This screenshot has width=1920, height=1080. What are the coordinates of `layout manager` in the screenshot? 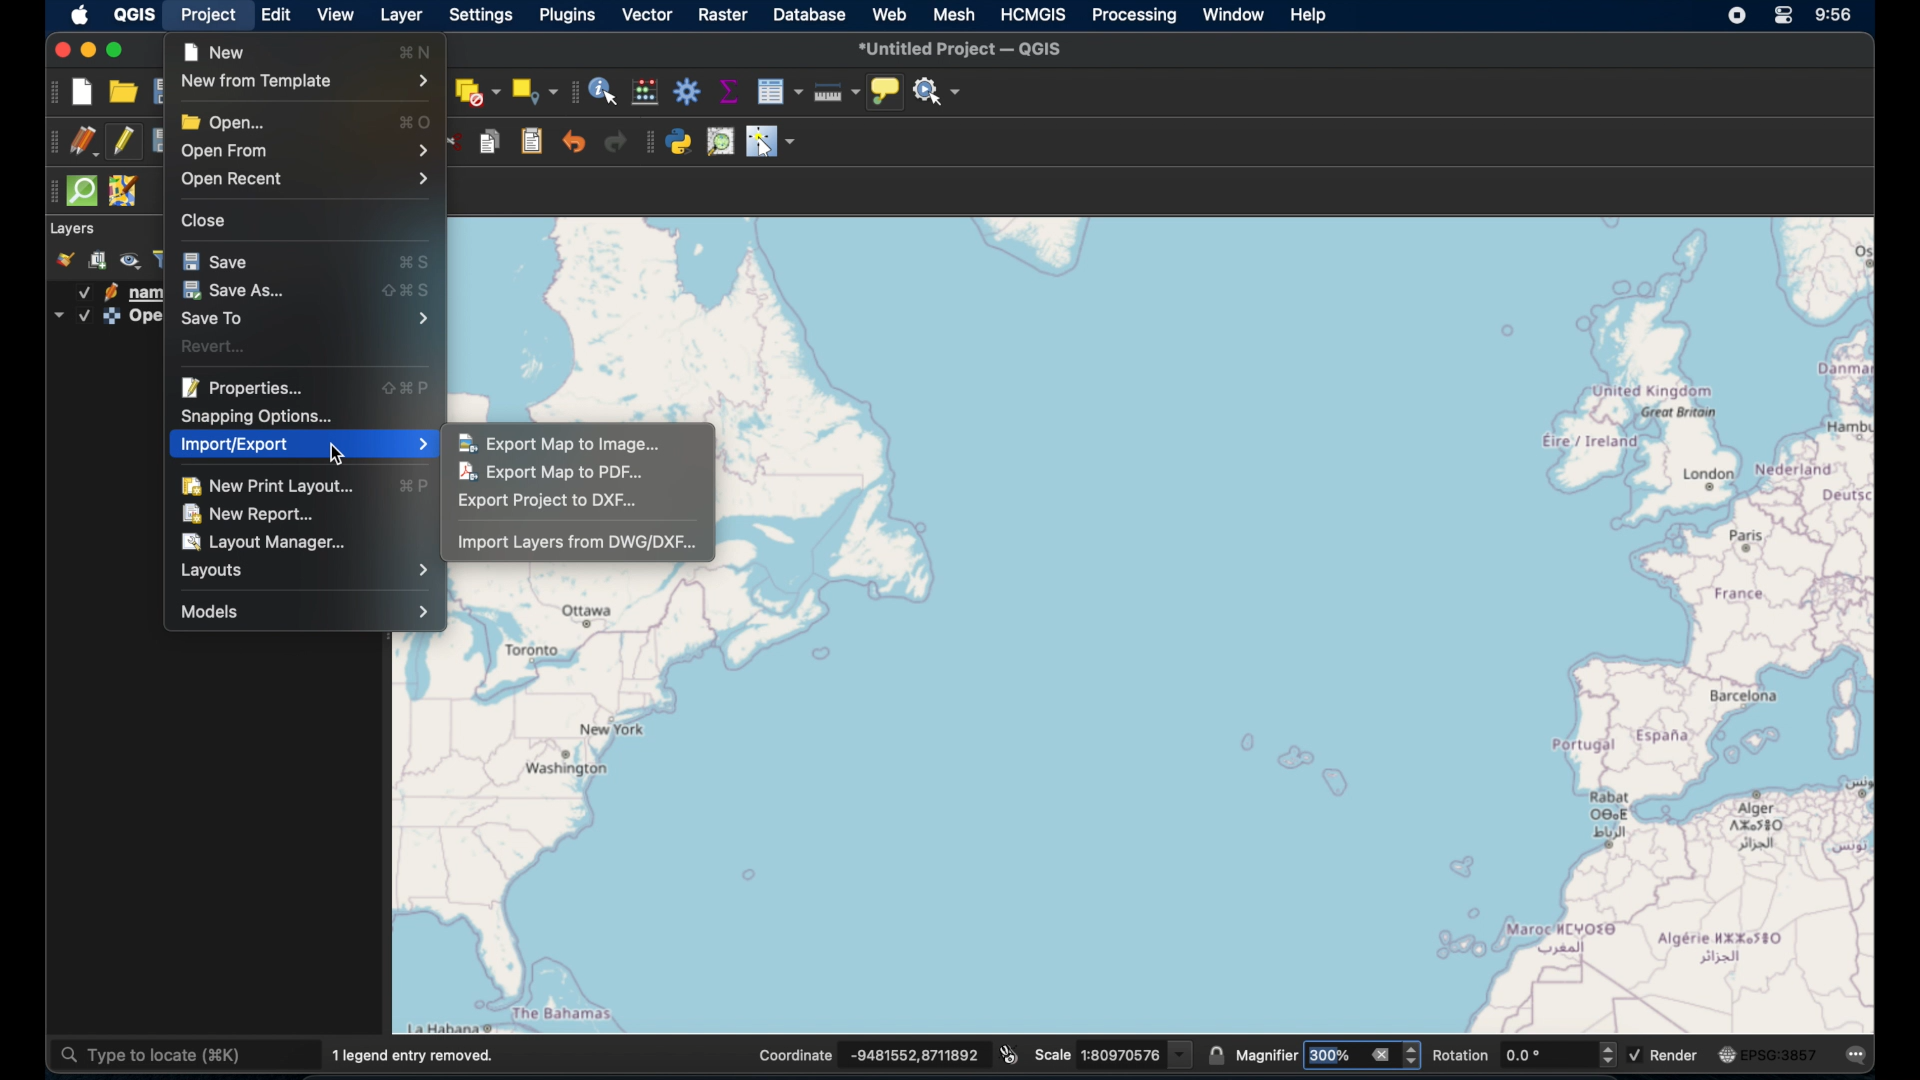 It's located at (265, 541).